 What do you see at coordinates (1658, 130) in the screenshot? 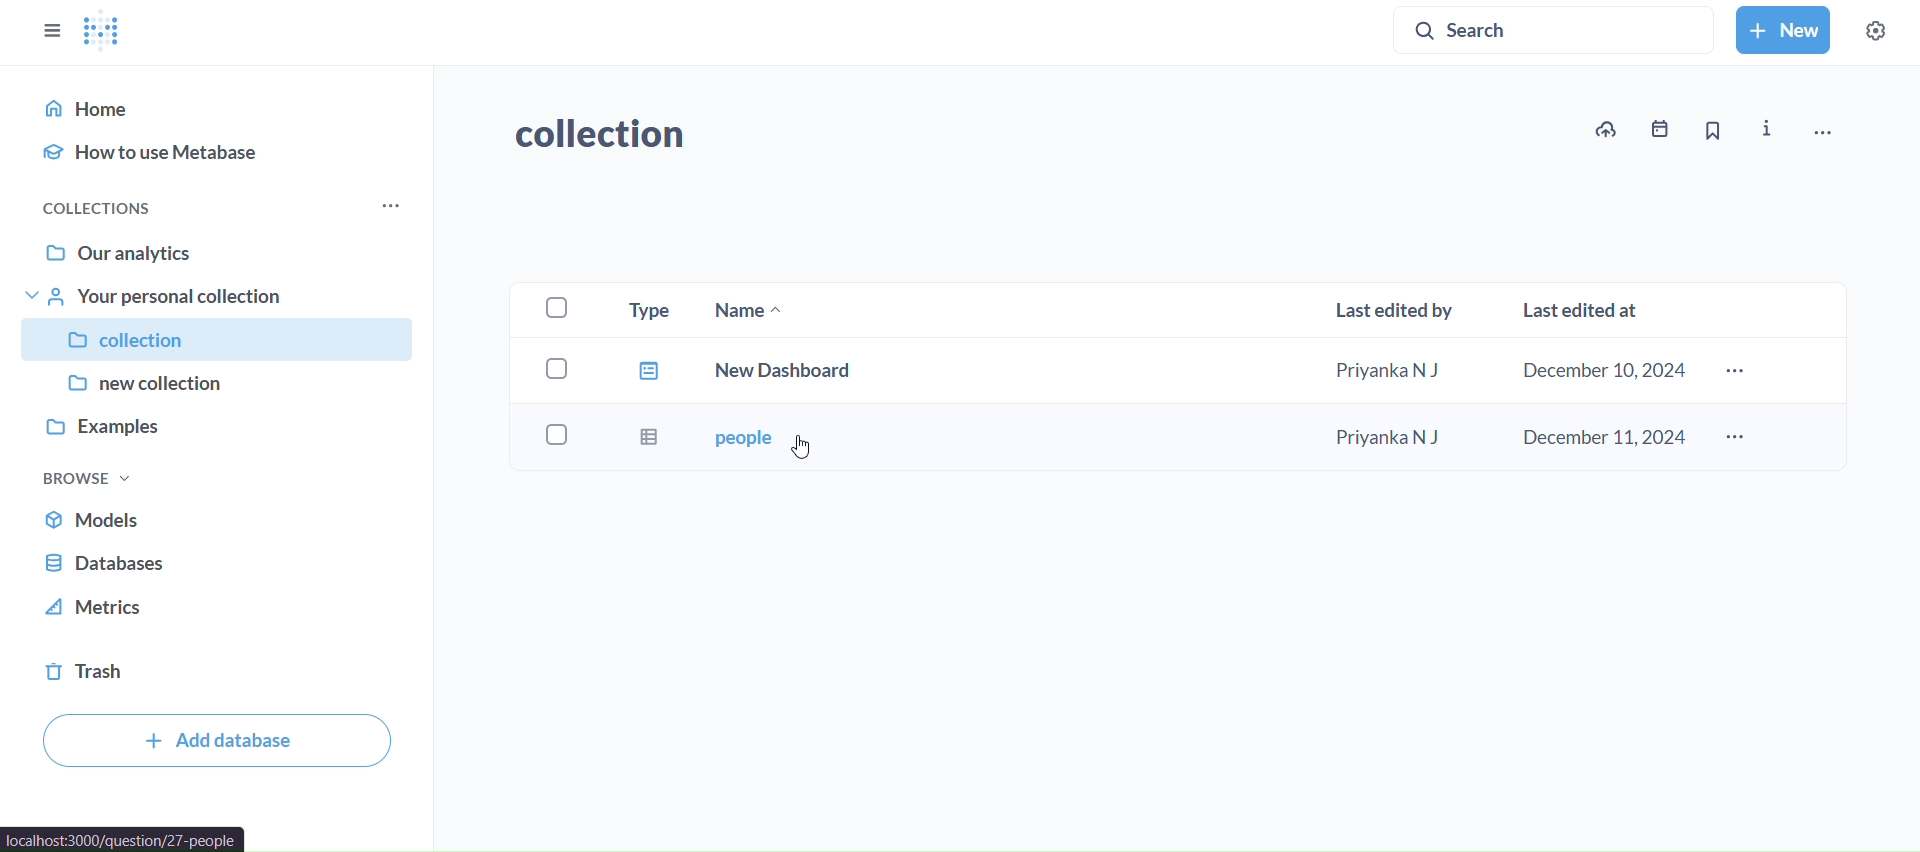
I see `events` at bounding box center [1658, 130].